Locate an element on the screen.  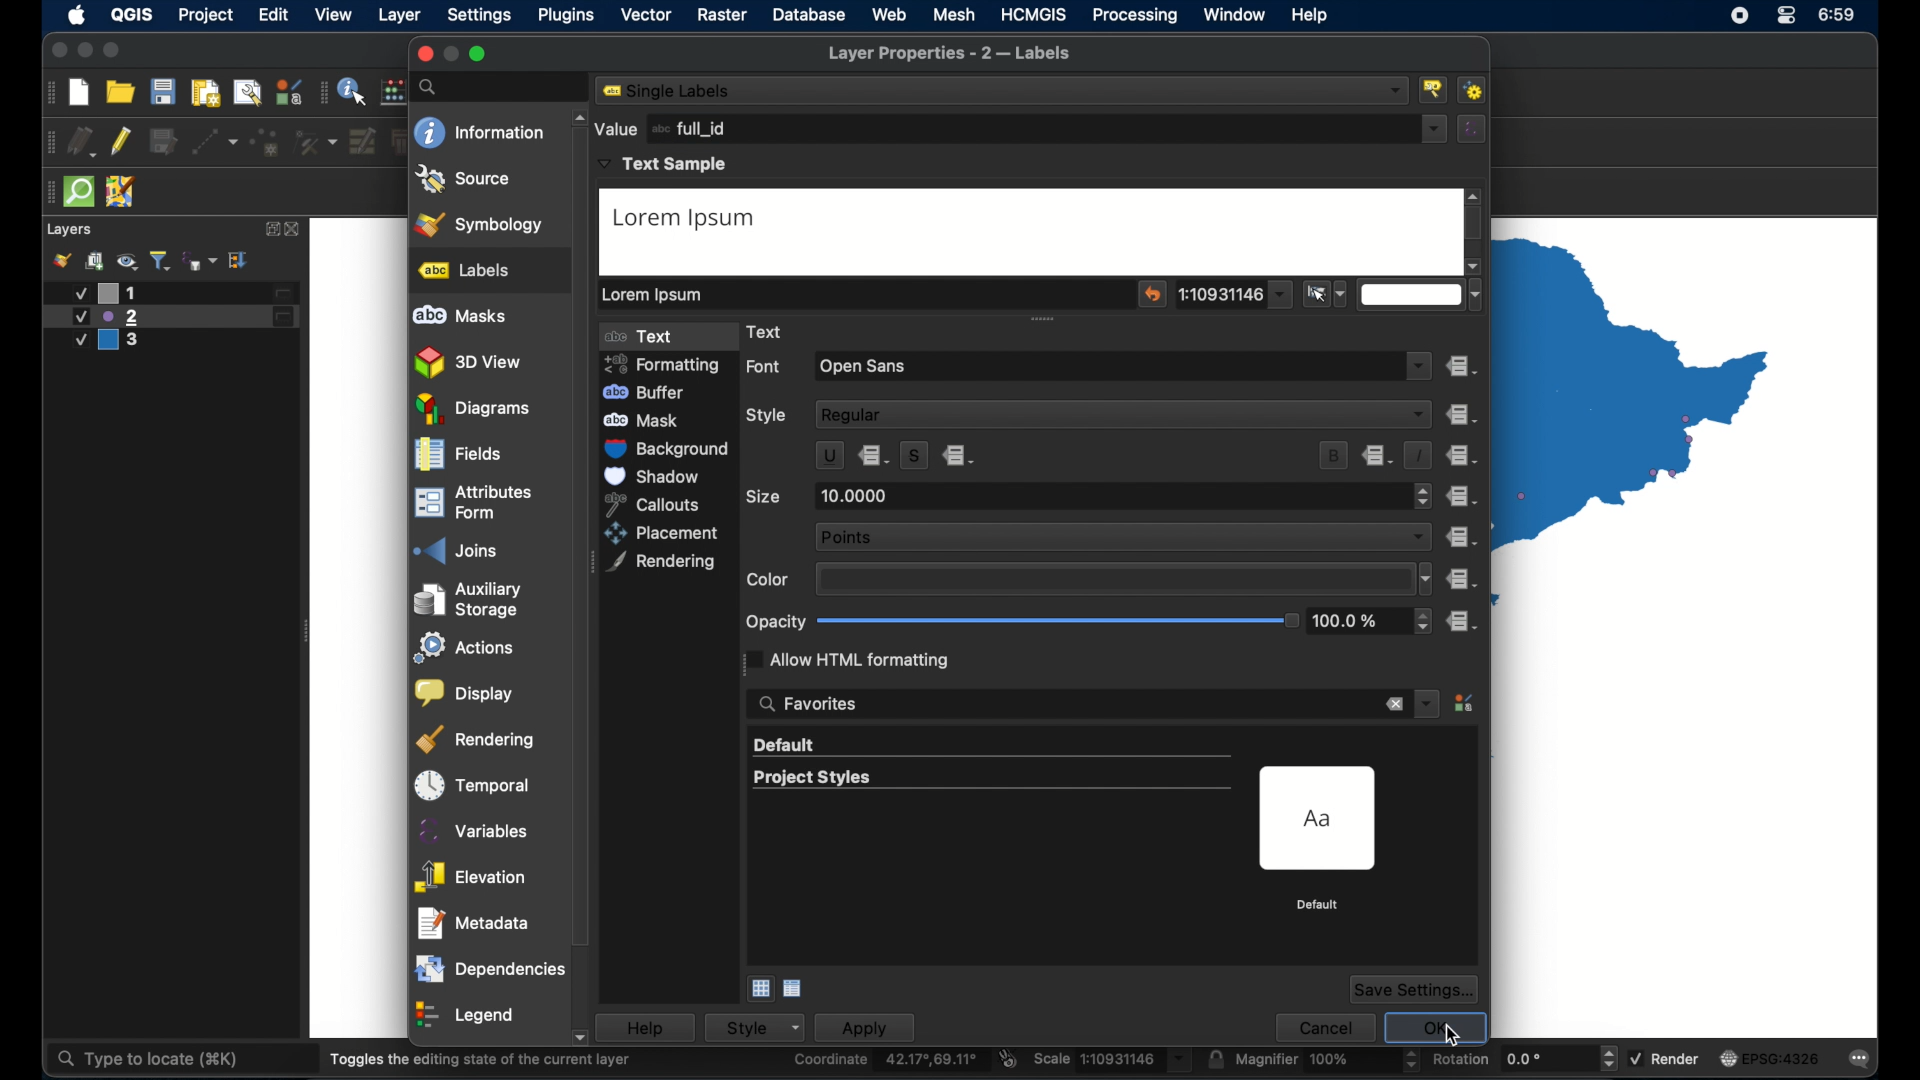
processing is located at coordinates (1134, 15).